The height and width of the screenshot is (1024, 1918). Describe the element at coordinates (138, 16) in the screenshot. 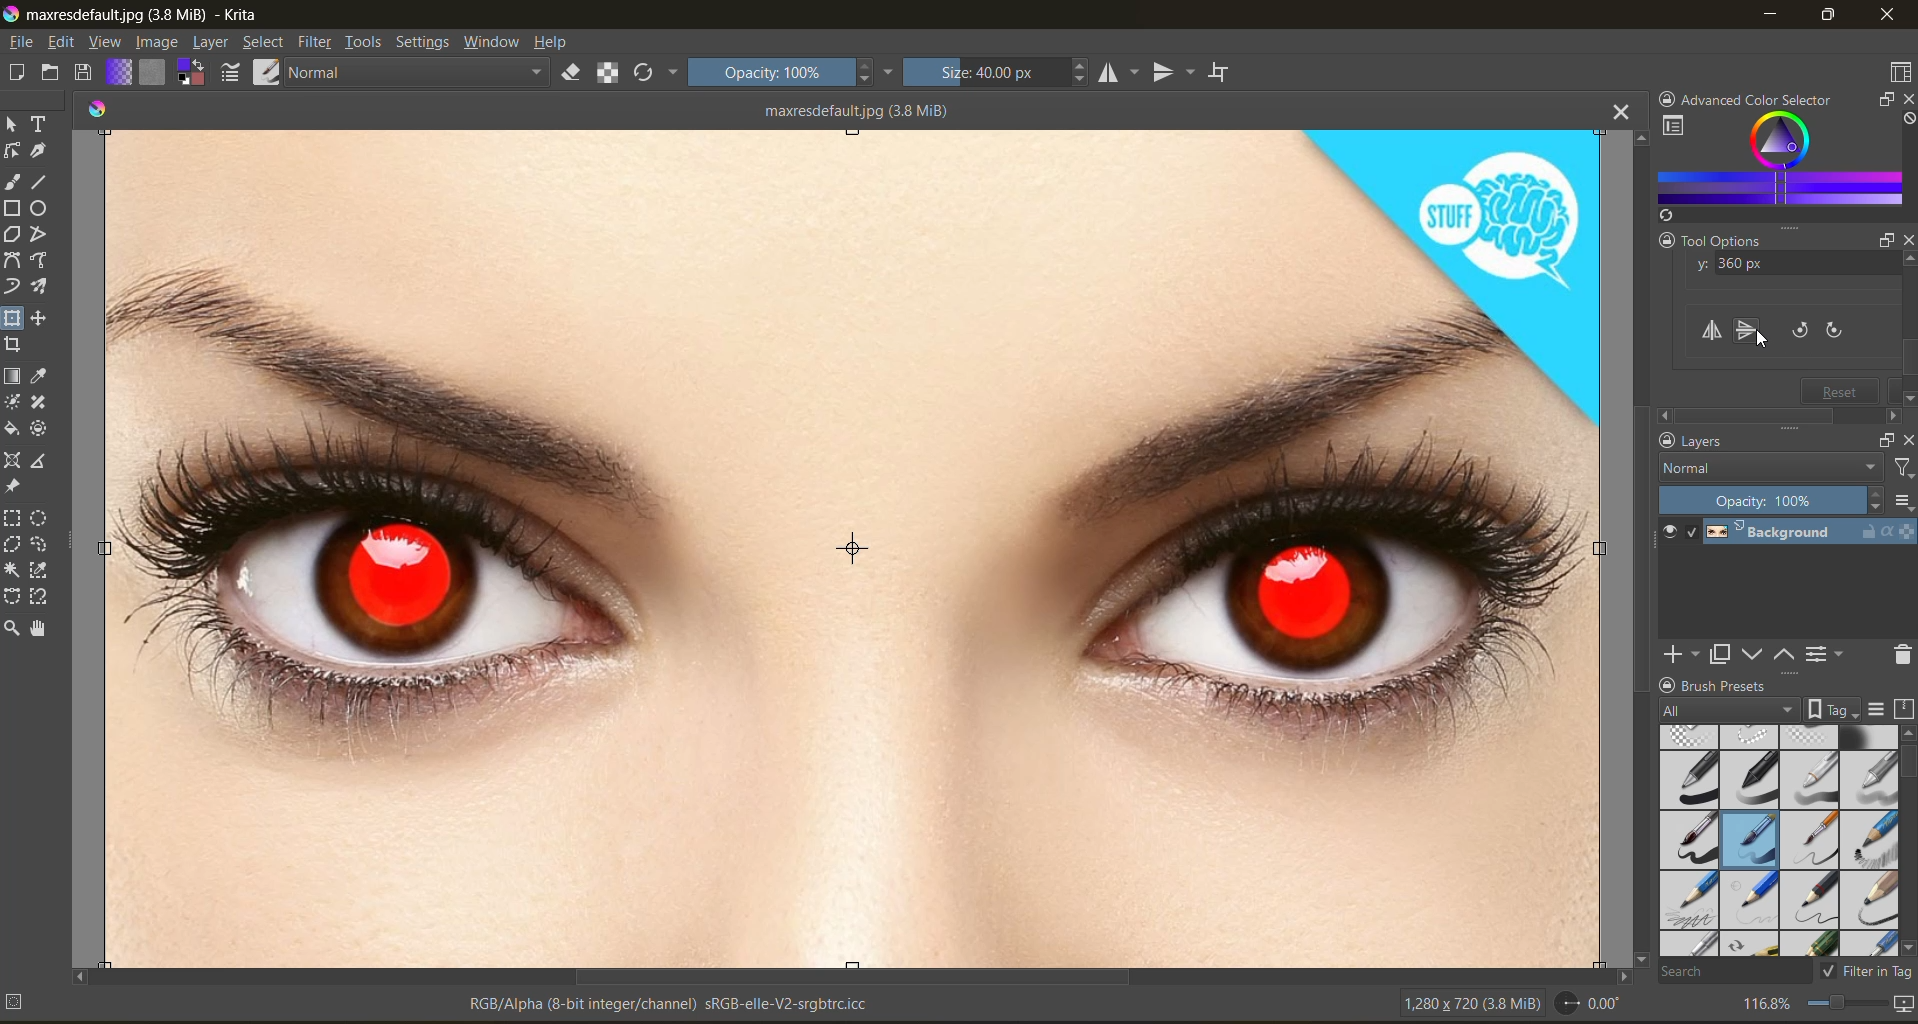

I see `app name and file name` at that location.